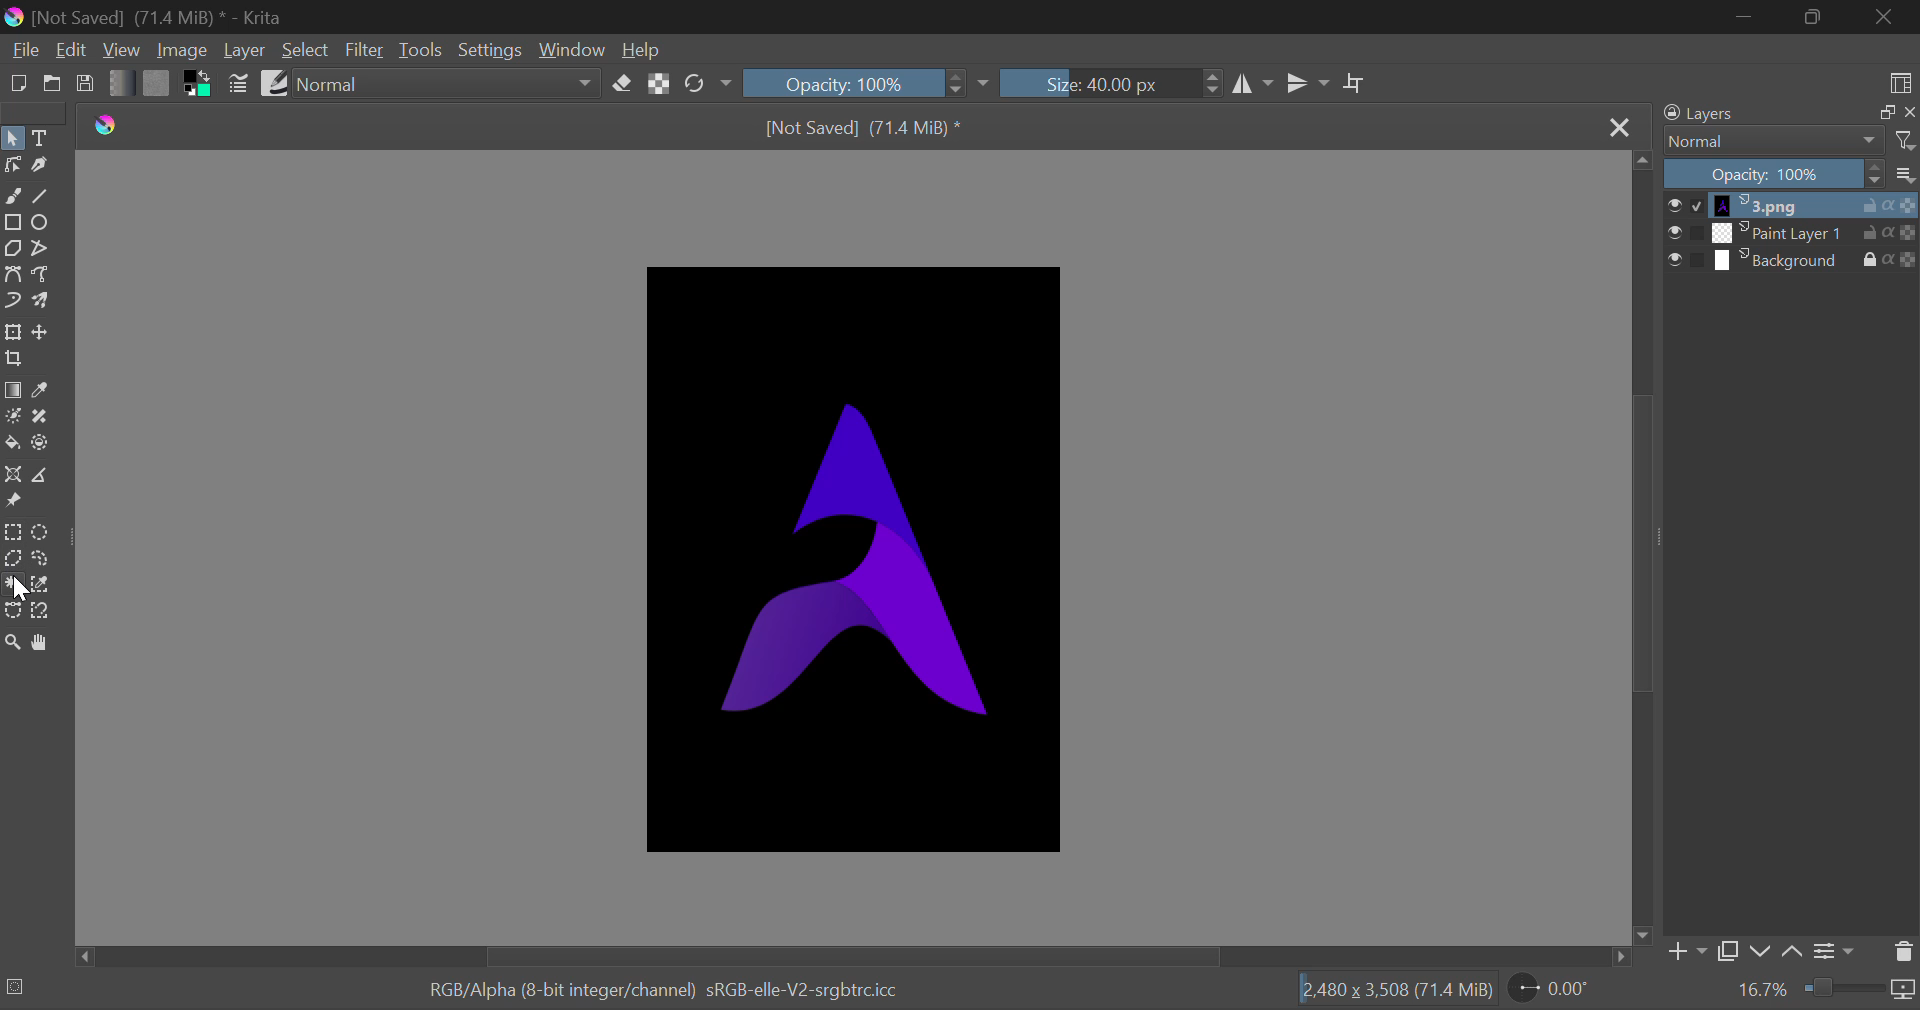 This screenshot has width=1920, height=1010. Describe the element at coordinates (46, 417) in the screenshot. I see `Smart Patch Tool` at that location.